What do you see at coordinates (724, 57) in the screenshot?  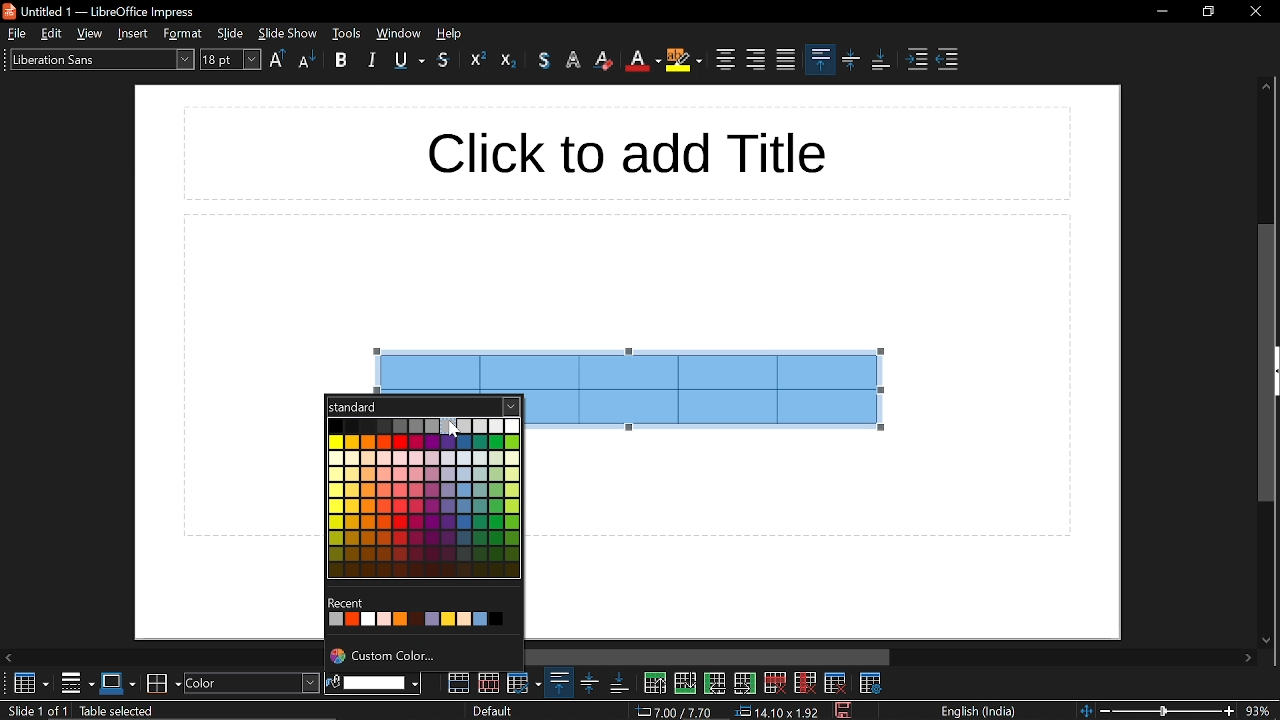 I see `center` at bounding box center [724, 57].